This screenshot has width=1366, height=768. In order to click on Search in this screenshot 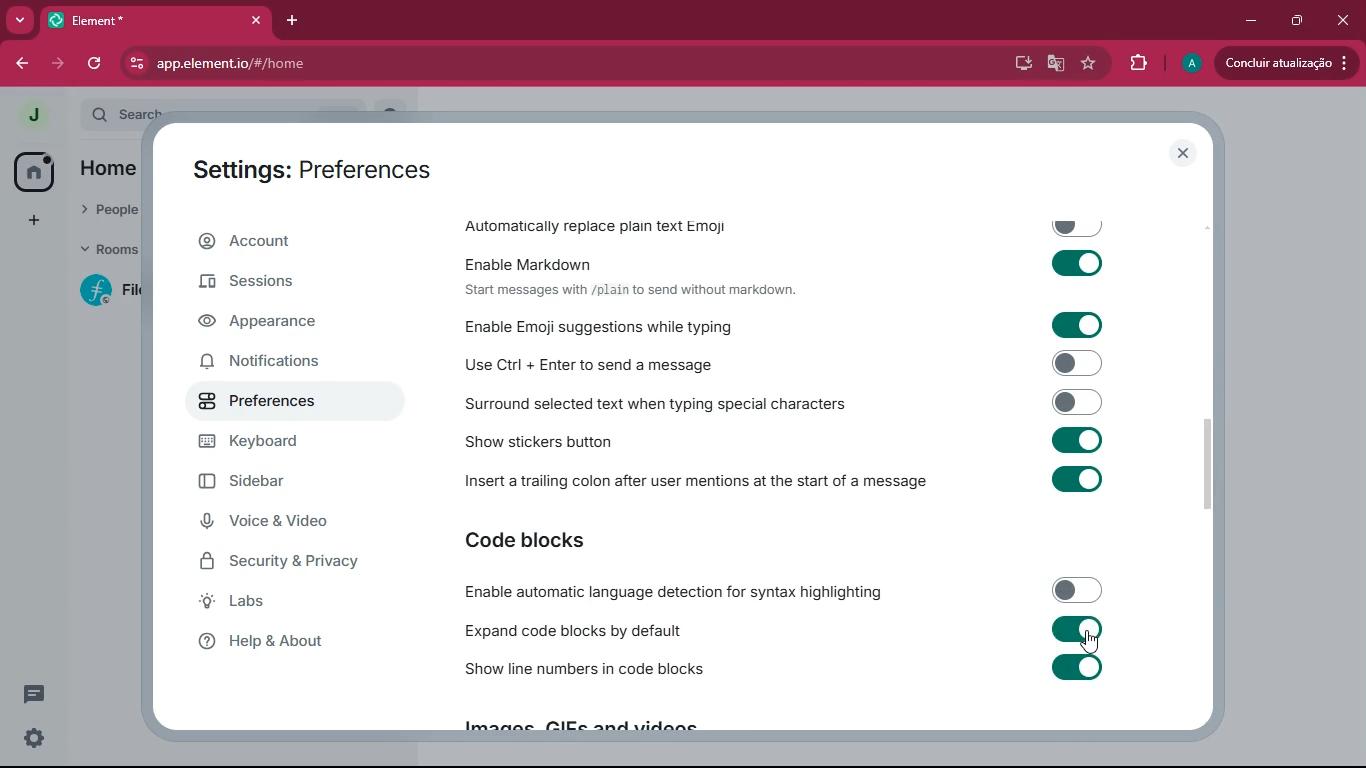, I will do `click(253, 111)`.